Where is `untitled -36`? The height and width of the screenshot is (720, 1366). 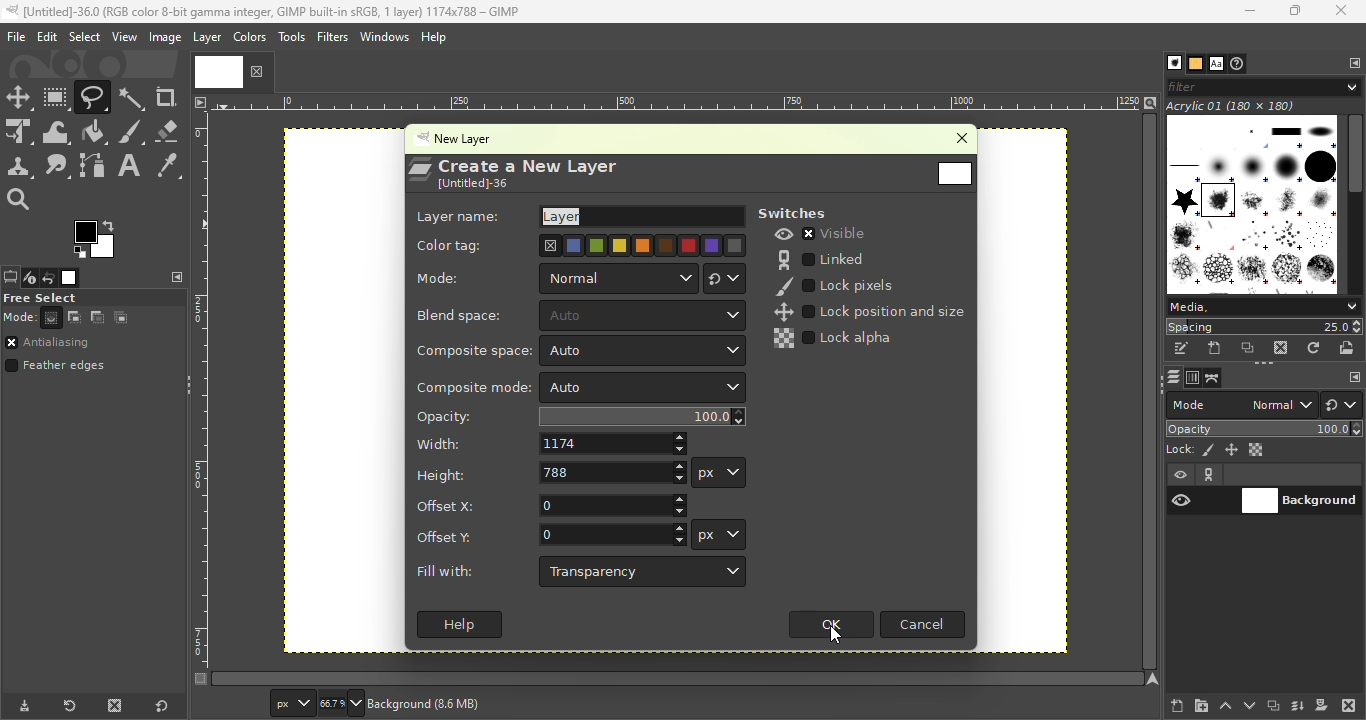 untitled -36 is located at coordinates (470, 183).